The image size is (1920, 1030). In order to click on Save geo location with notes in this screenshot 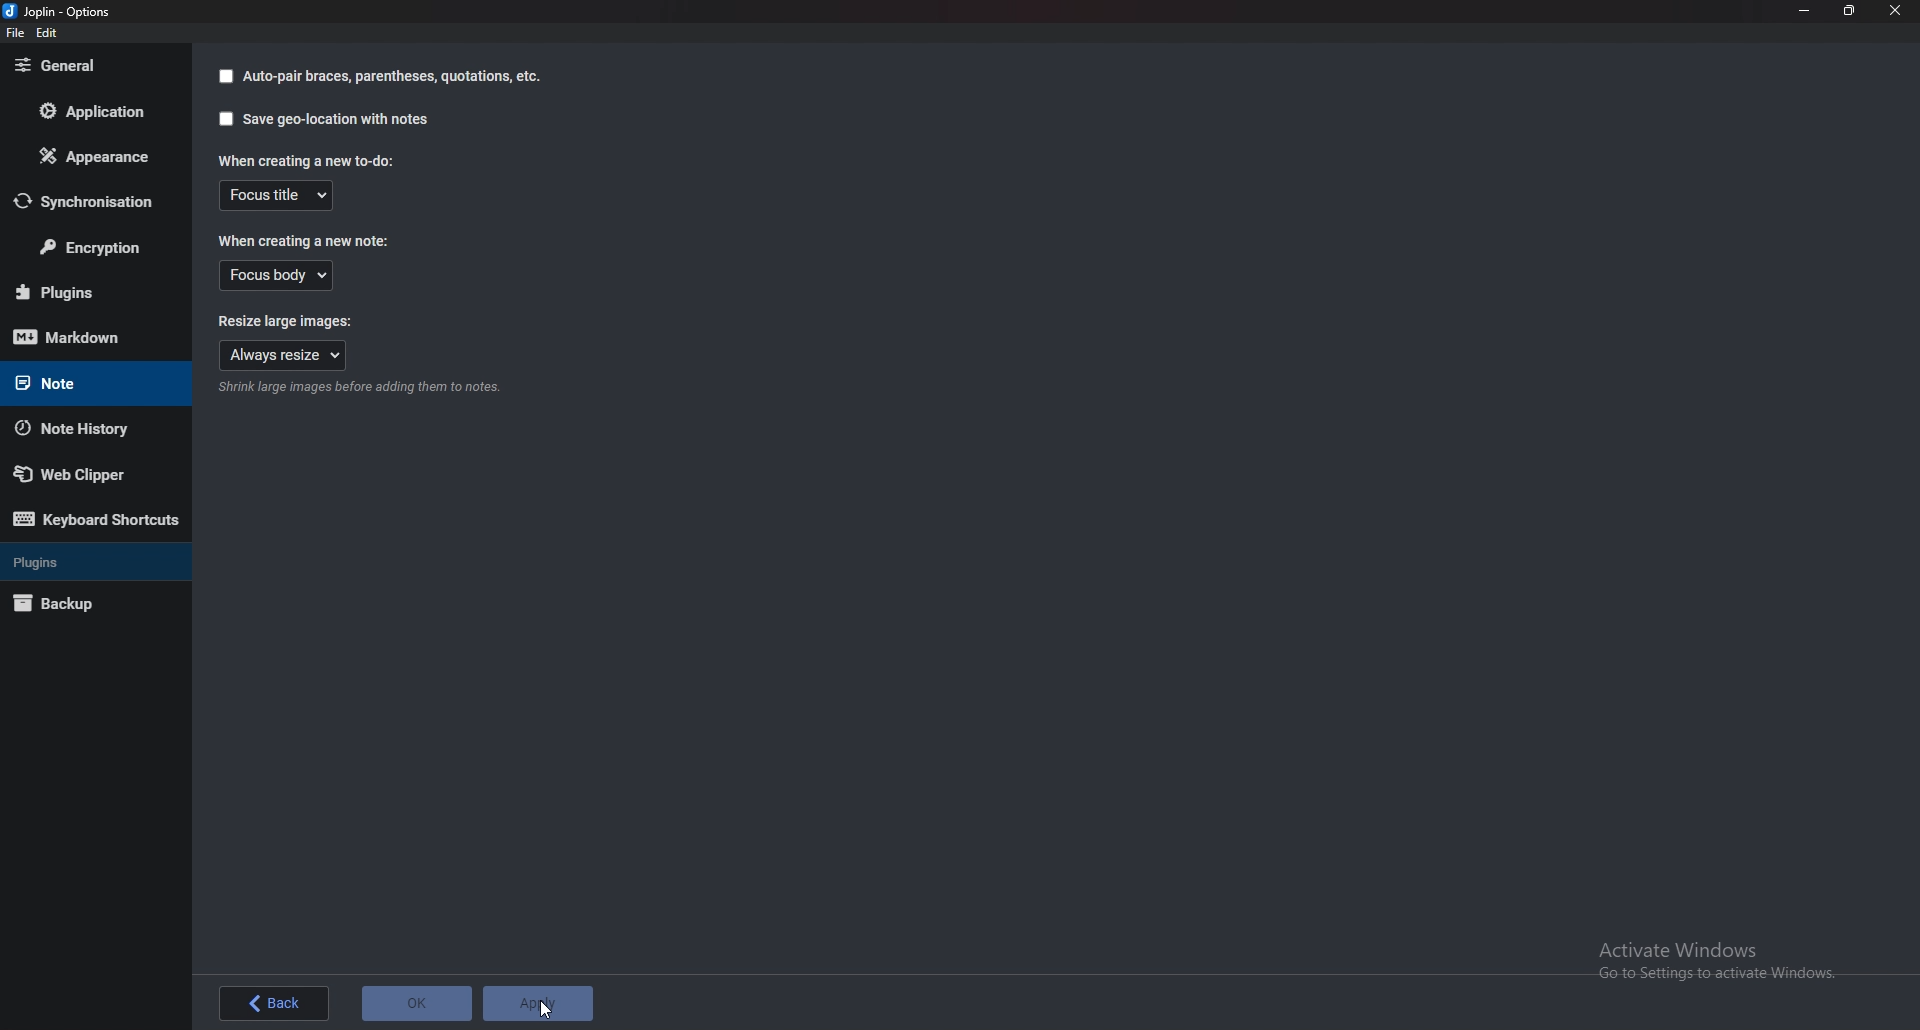, I will do `click(326, 118)`.